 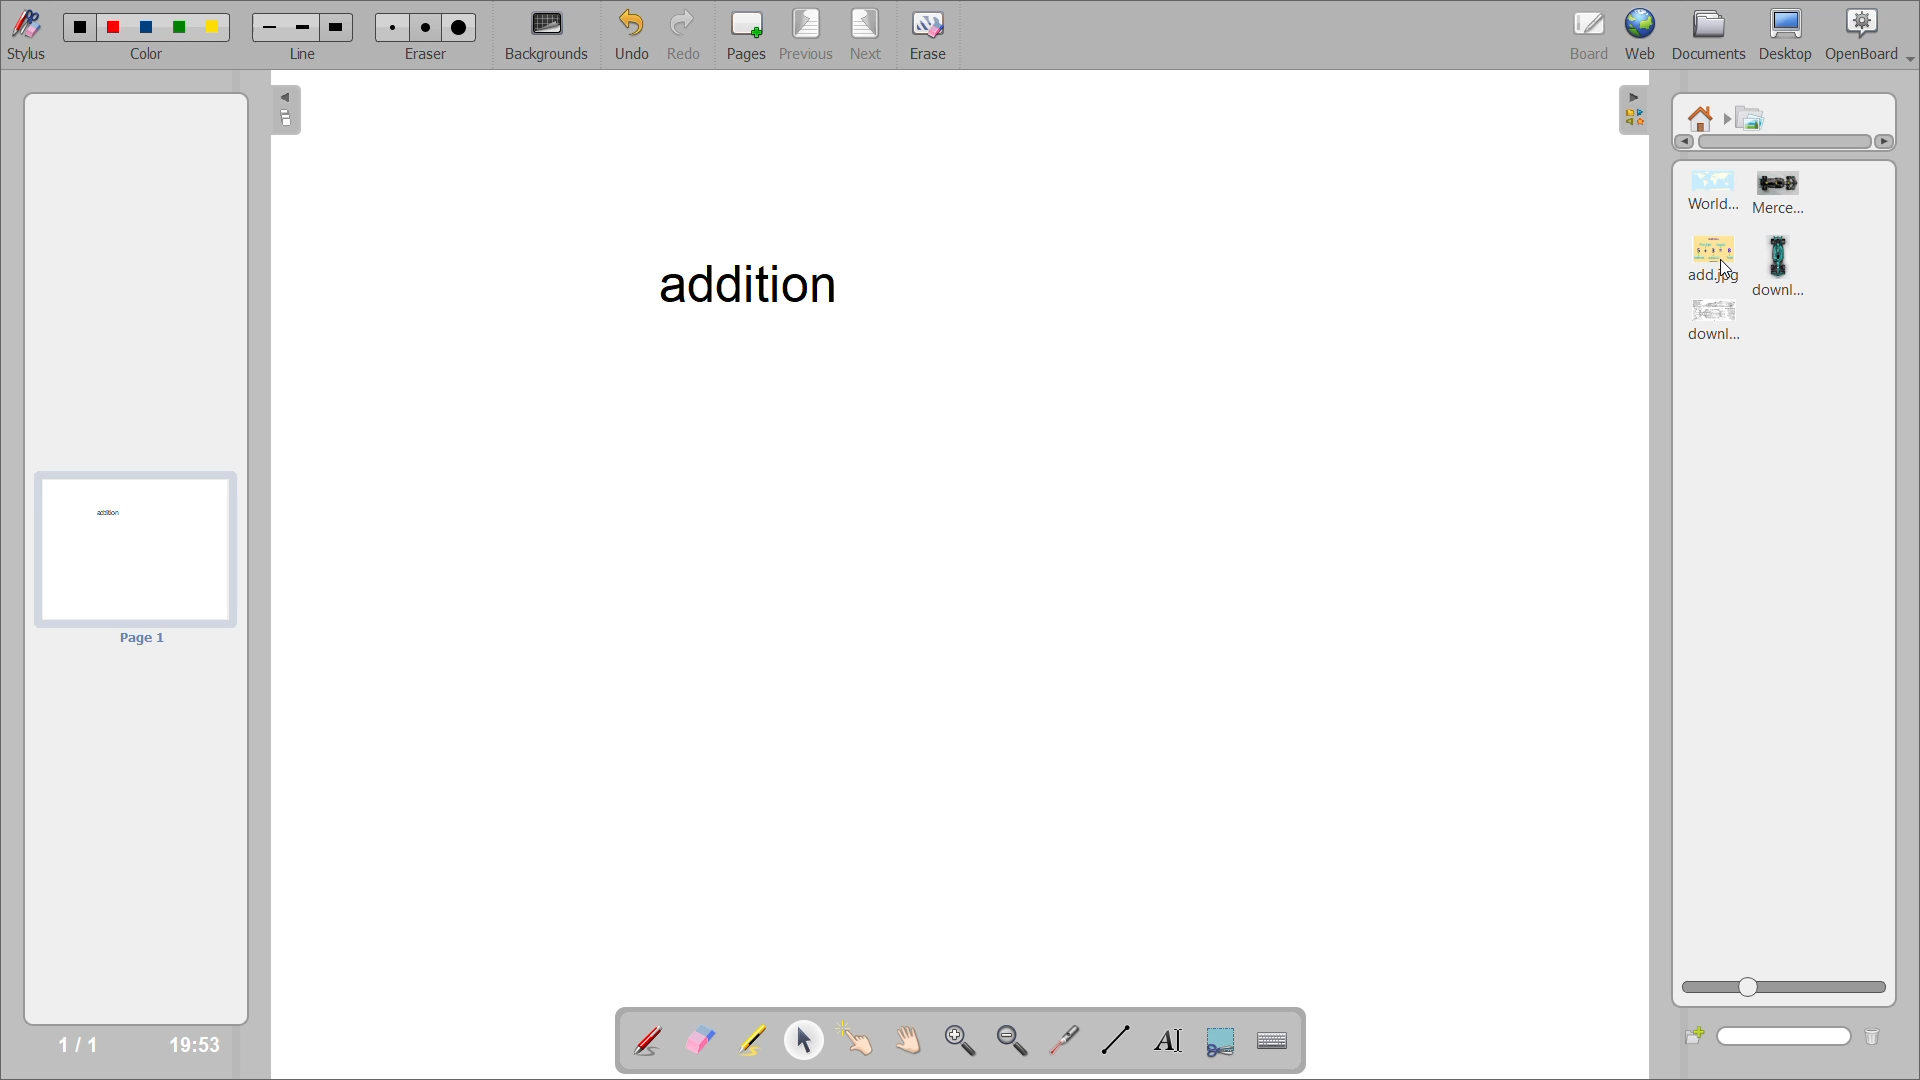 I want to click on documents, so click(x=1717, y=35).